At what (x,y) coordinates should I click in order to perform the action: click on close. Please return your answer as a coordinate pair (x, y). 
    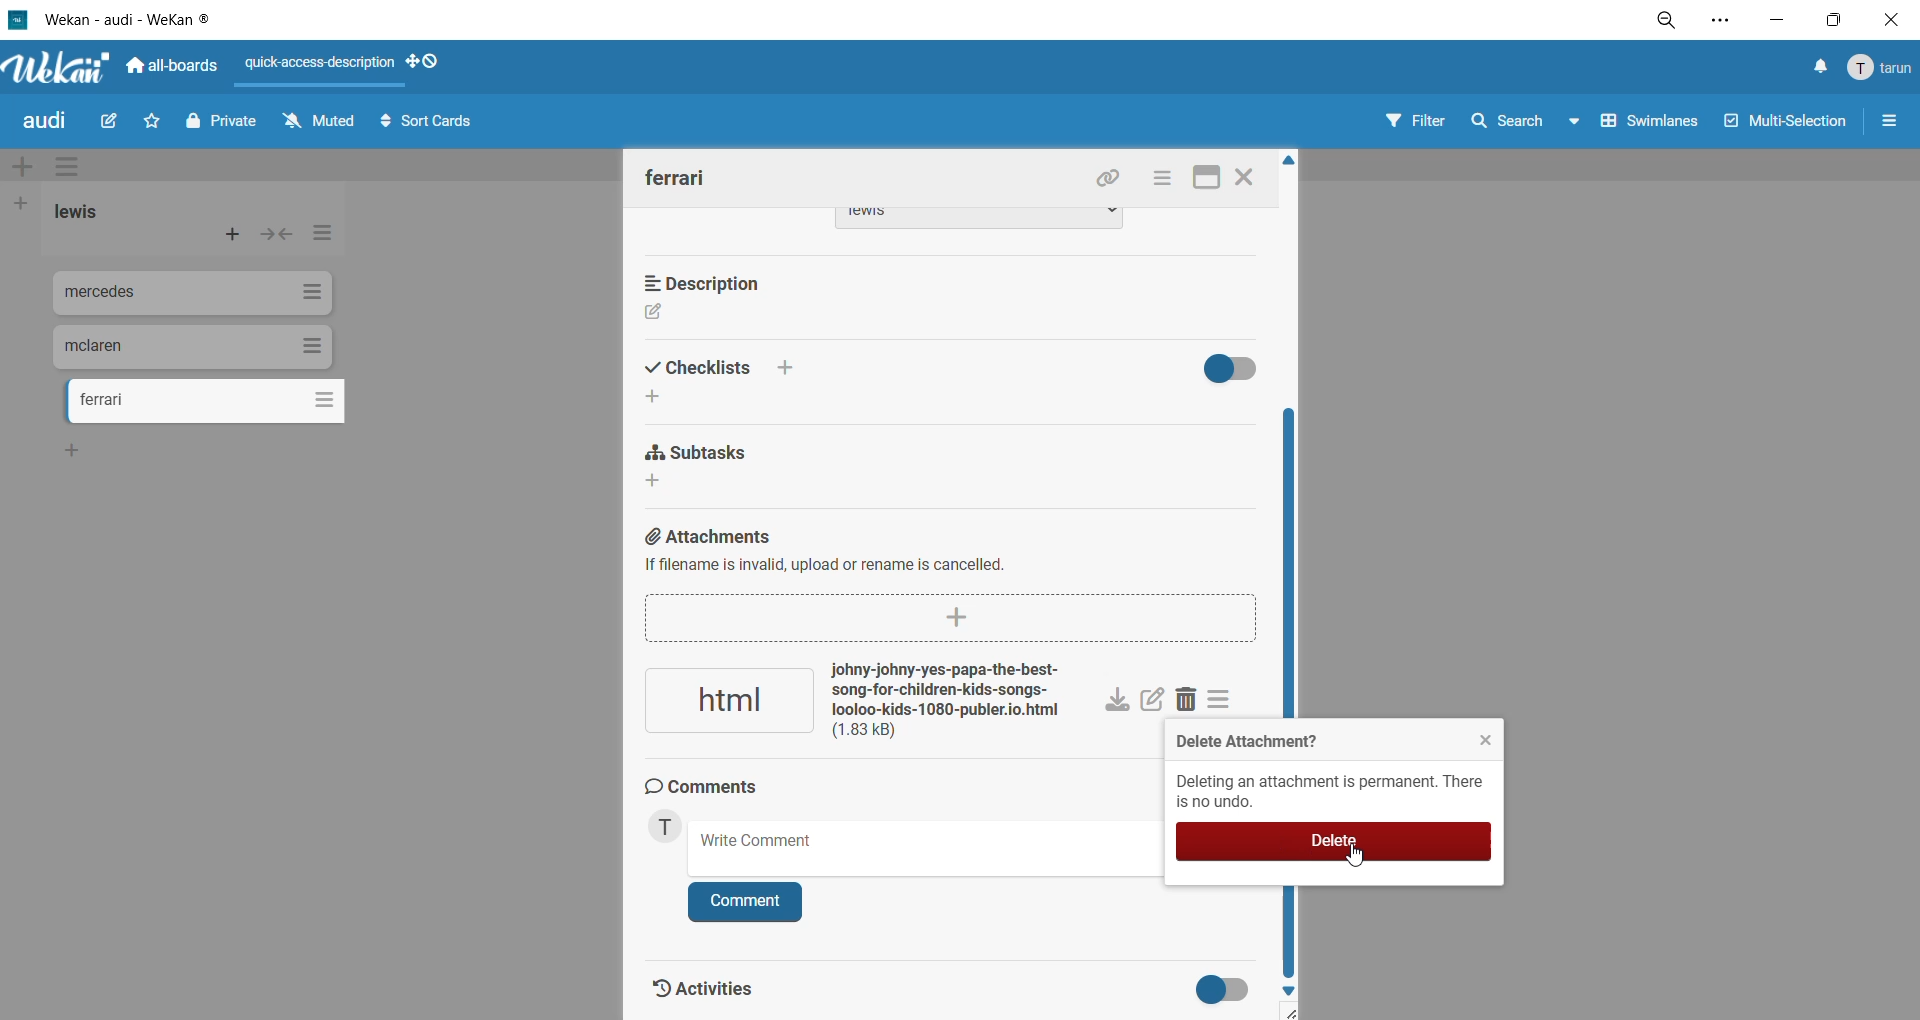
    Looking at the image, I should click on (1480, 741).